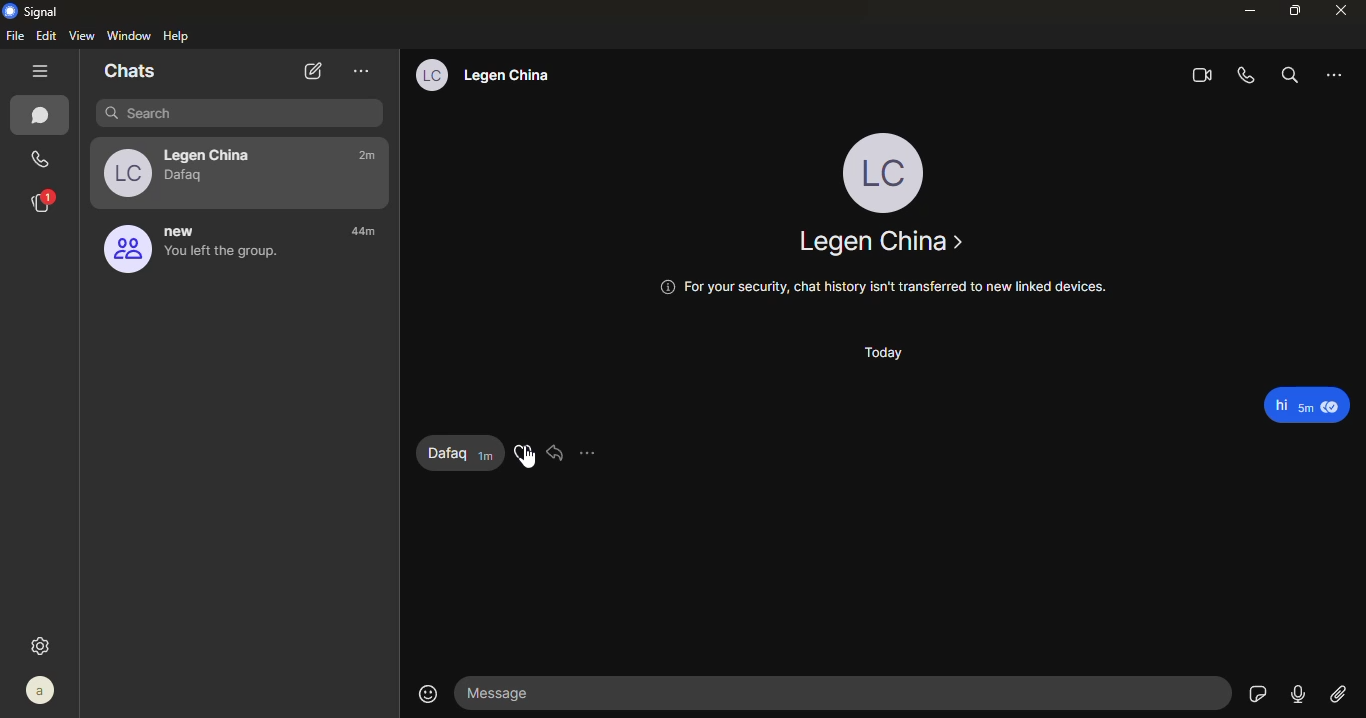  I want to click on @ For your security, chat history isn't transferred to new linked devices., so click(880, 286).